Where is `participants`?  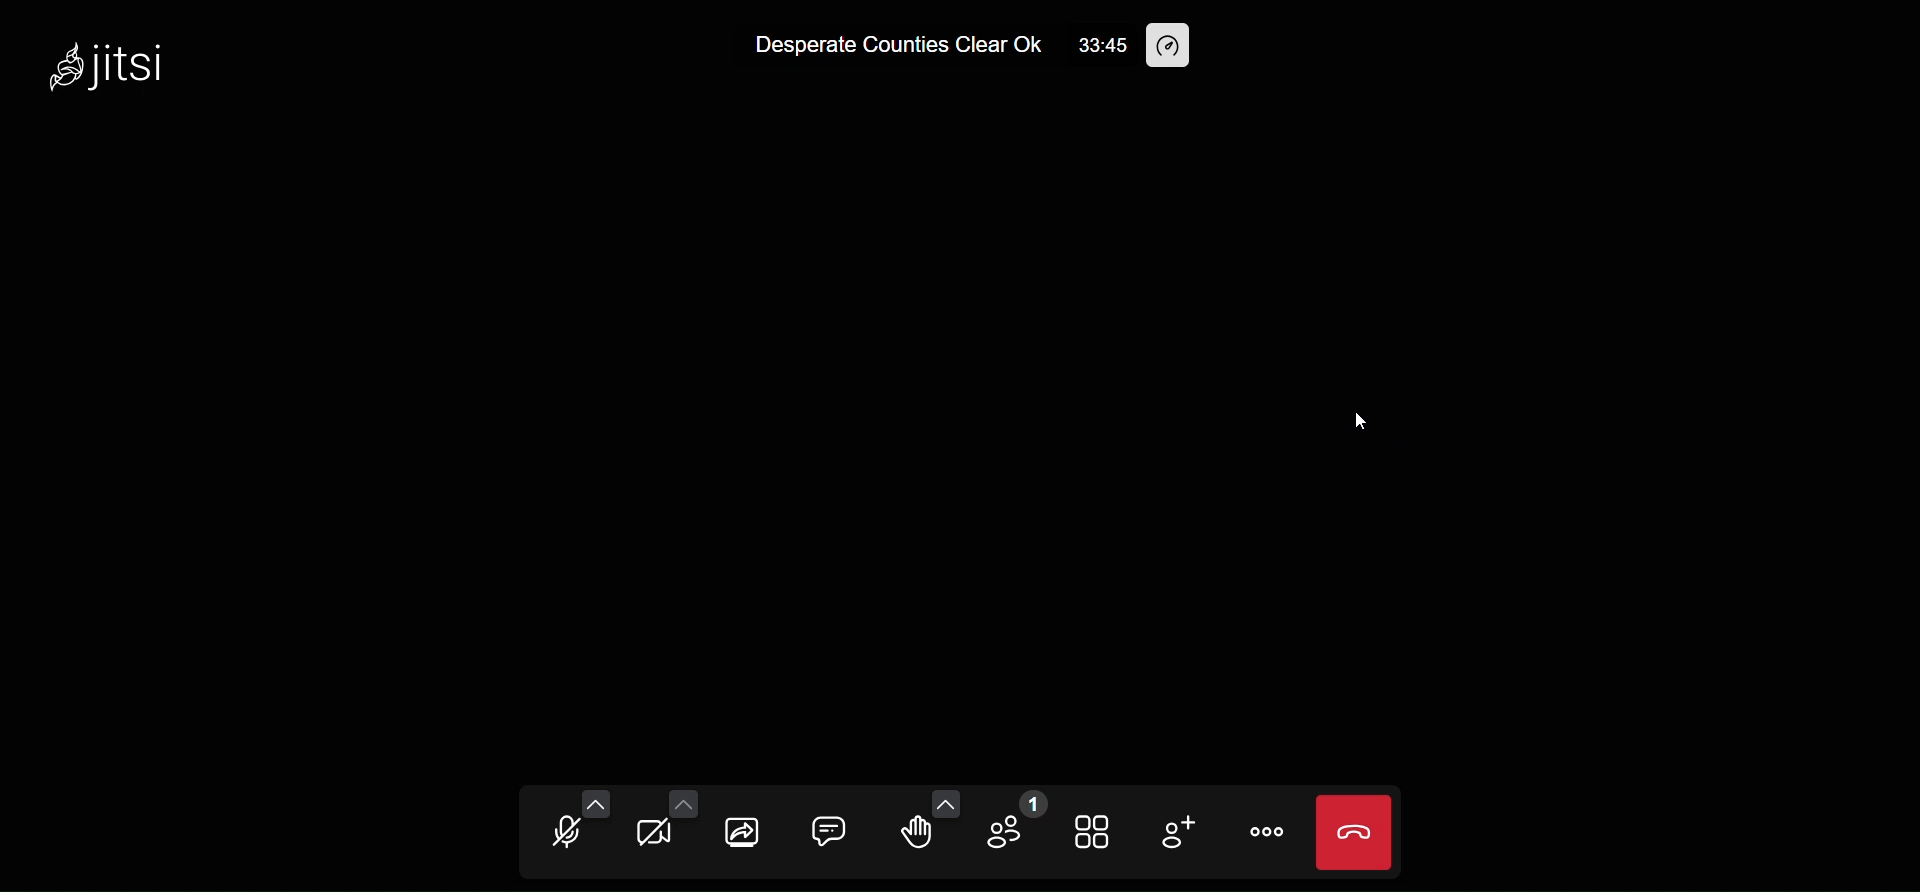
participants is located at coordinates (1008, 823).